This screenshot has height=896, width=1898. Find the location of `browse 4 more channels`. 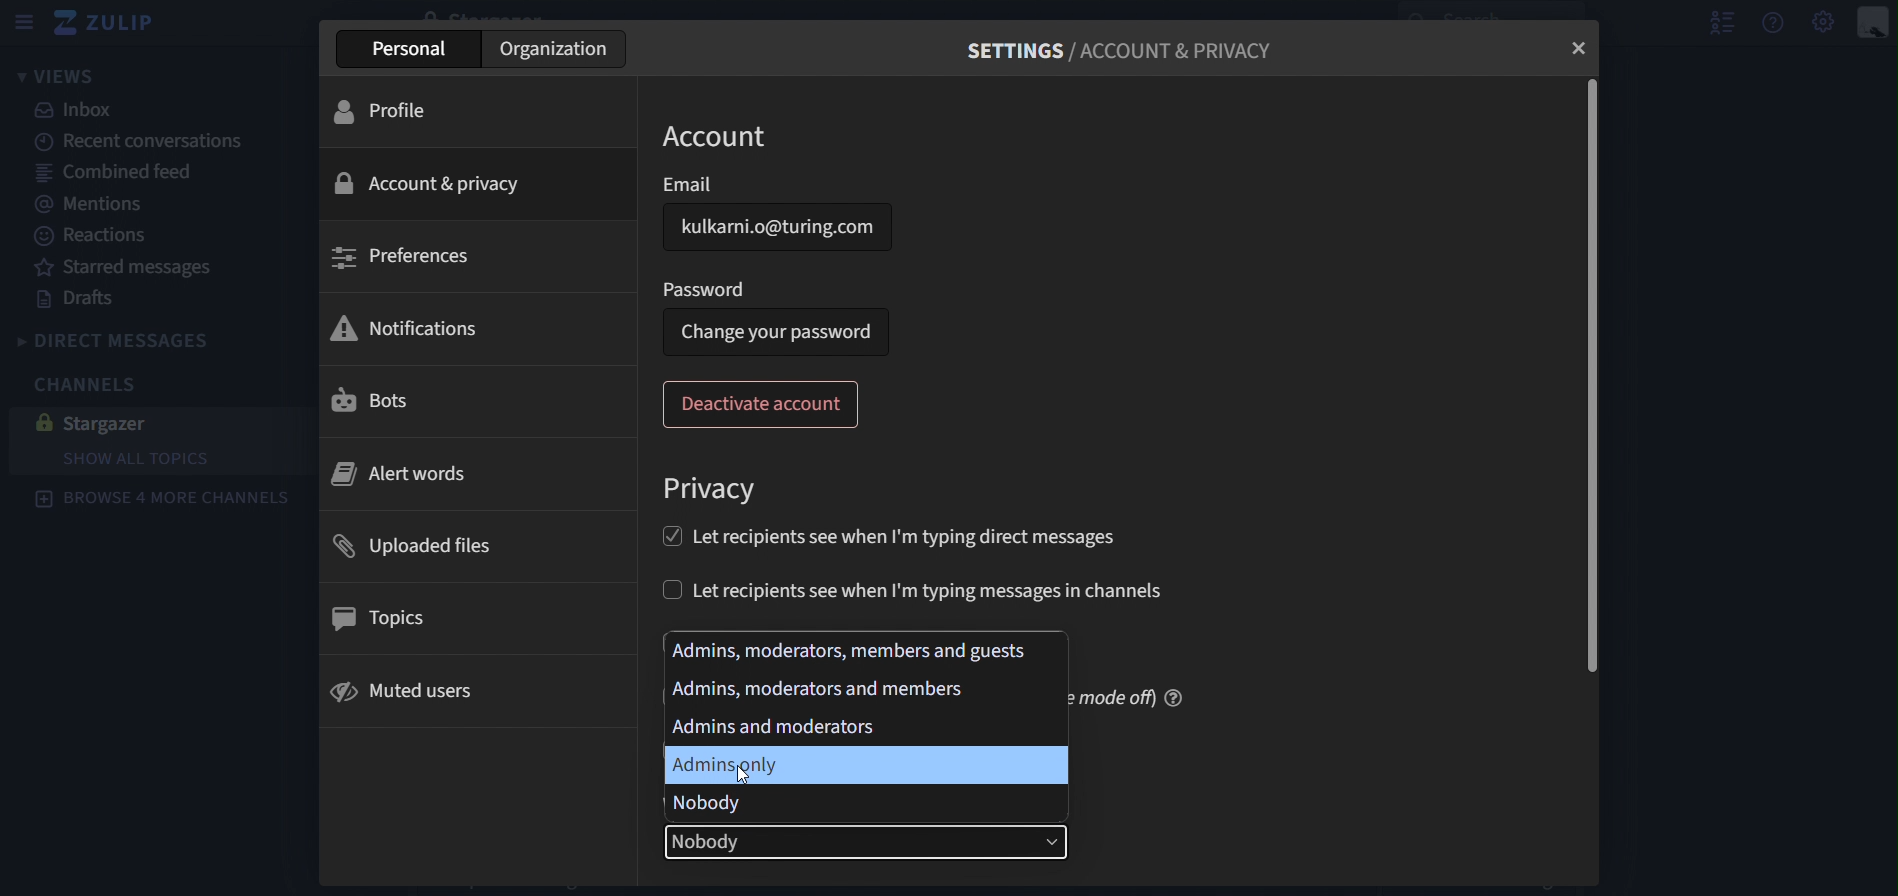

browse 4 more channels is located at coordinates (168, 502).